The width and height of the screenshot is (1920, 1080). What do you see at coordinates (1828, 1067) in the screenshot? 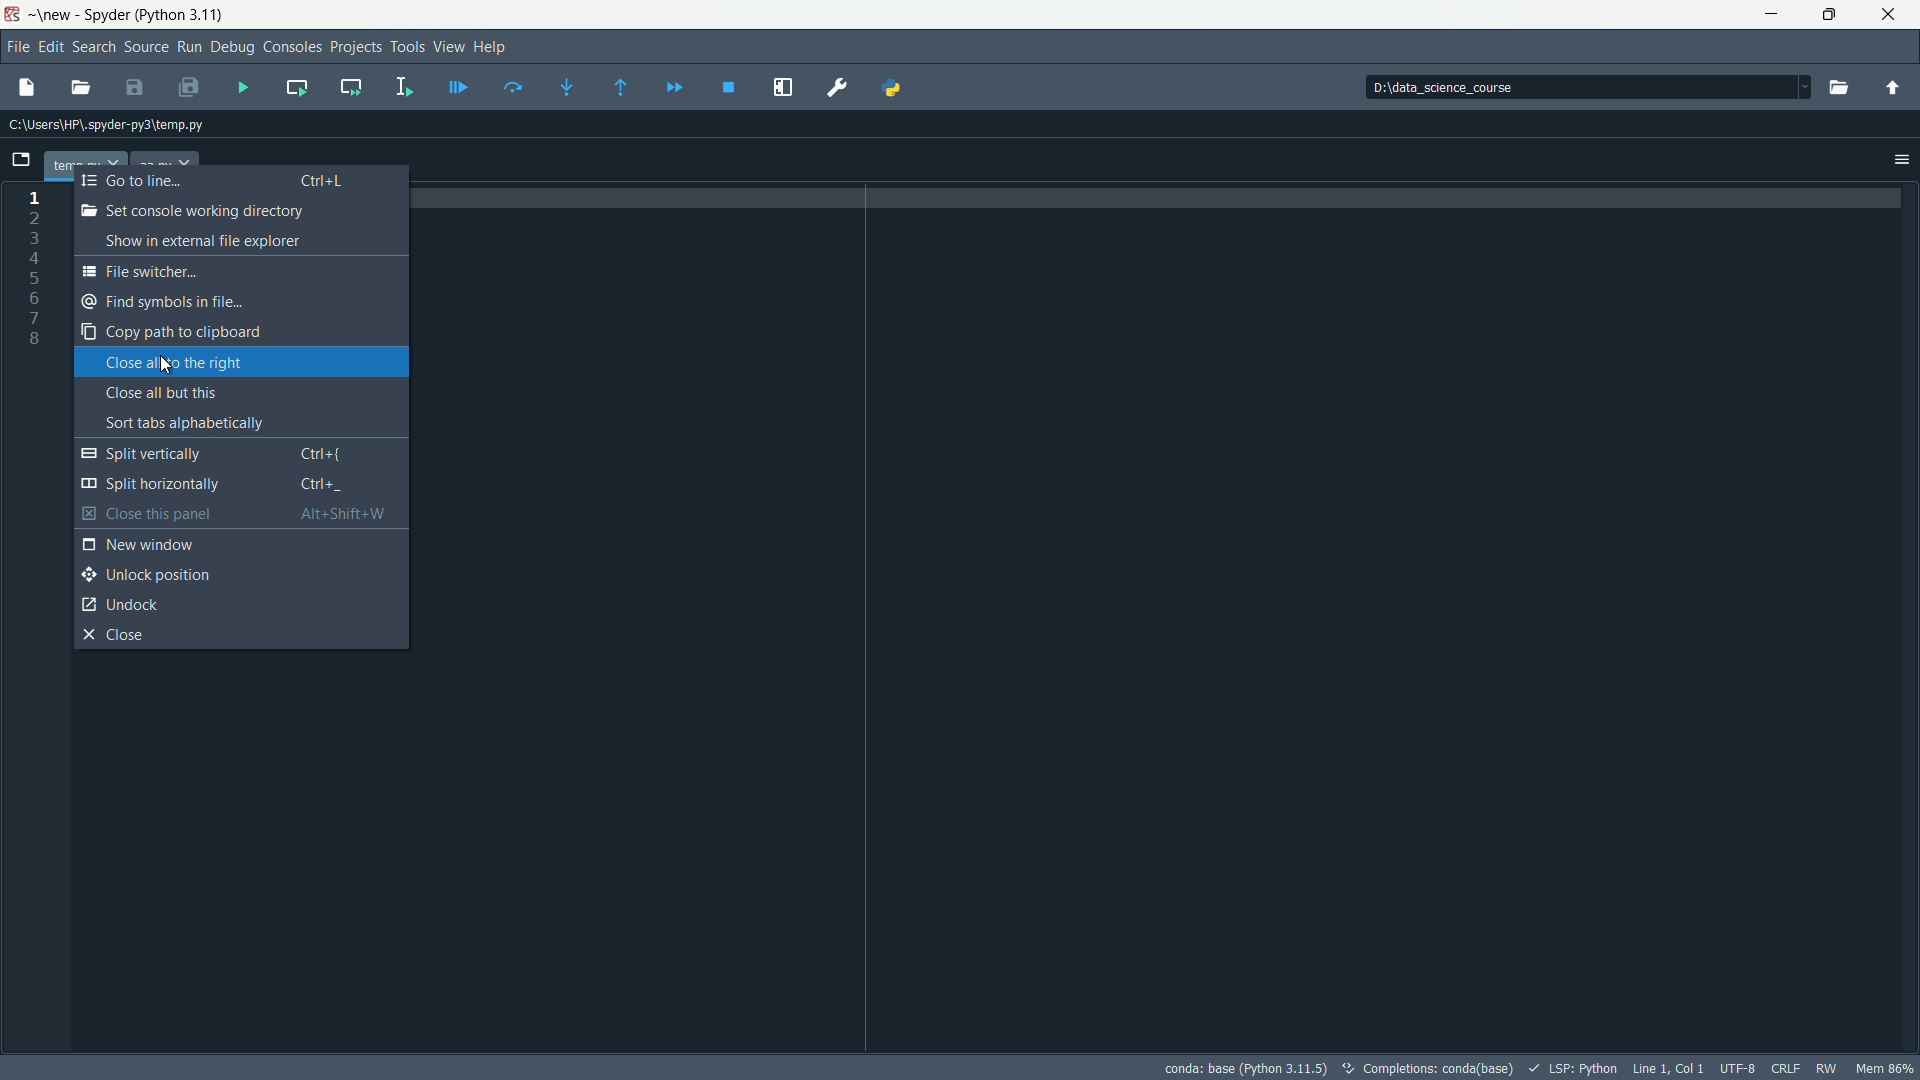
I see `rw` at bounding box center [1828, 1067].